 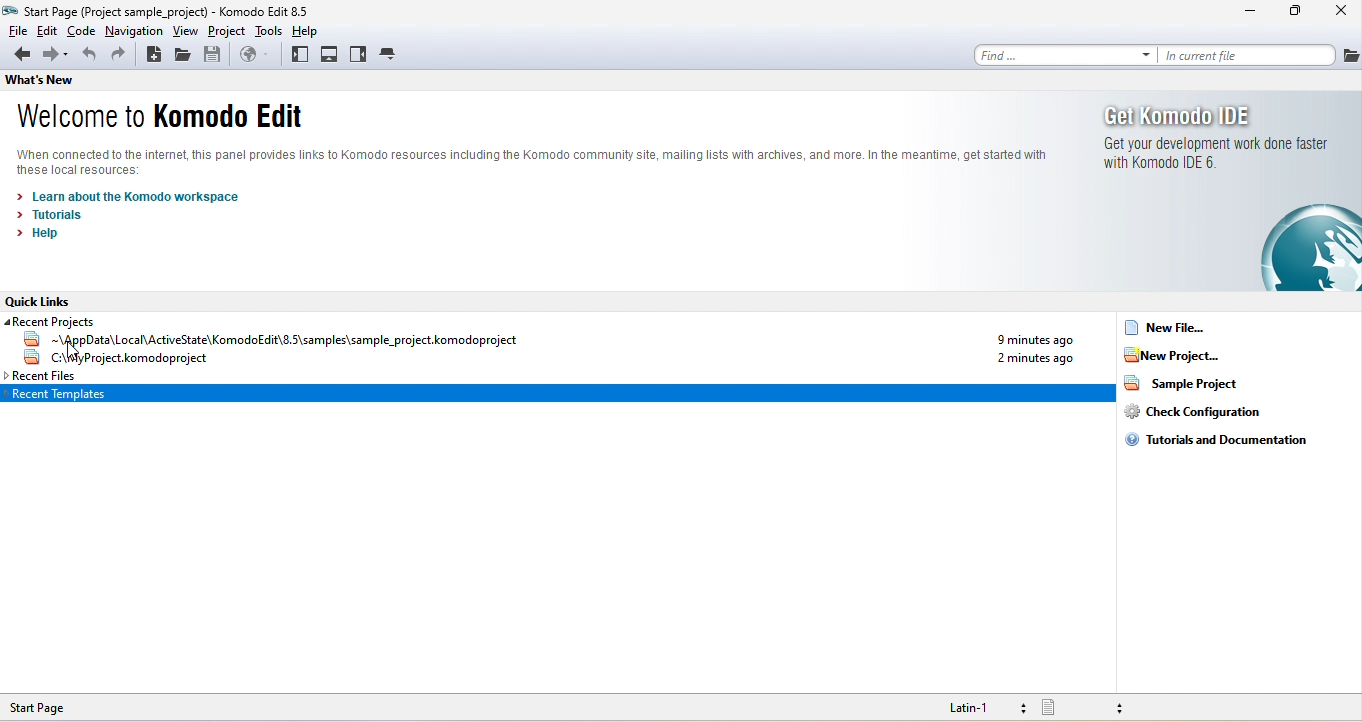 I want to click on check configuration, so click(x=1207, y=417).